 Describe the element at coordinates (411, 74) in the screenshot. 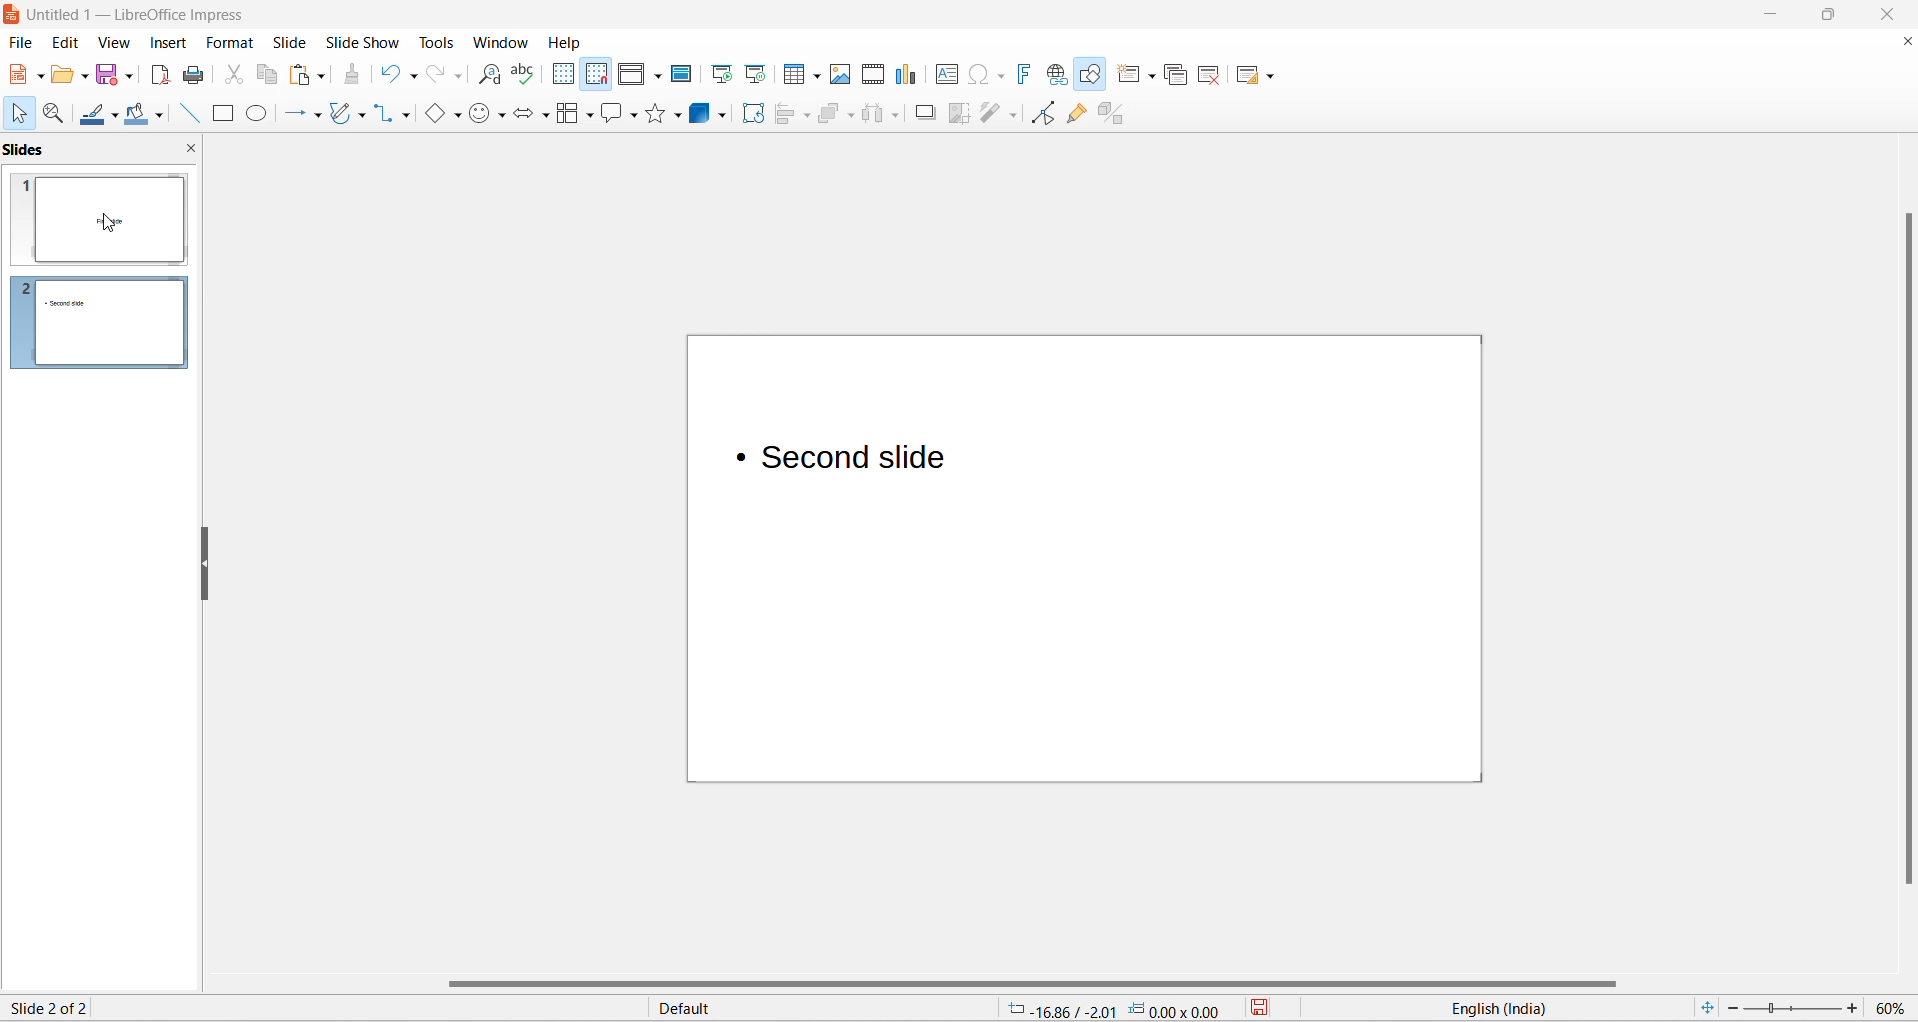

I see `undo options` at that location.